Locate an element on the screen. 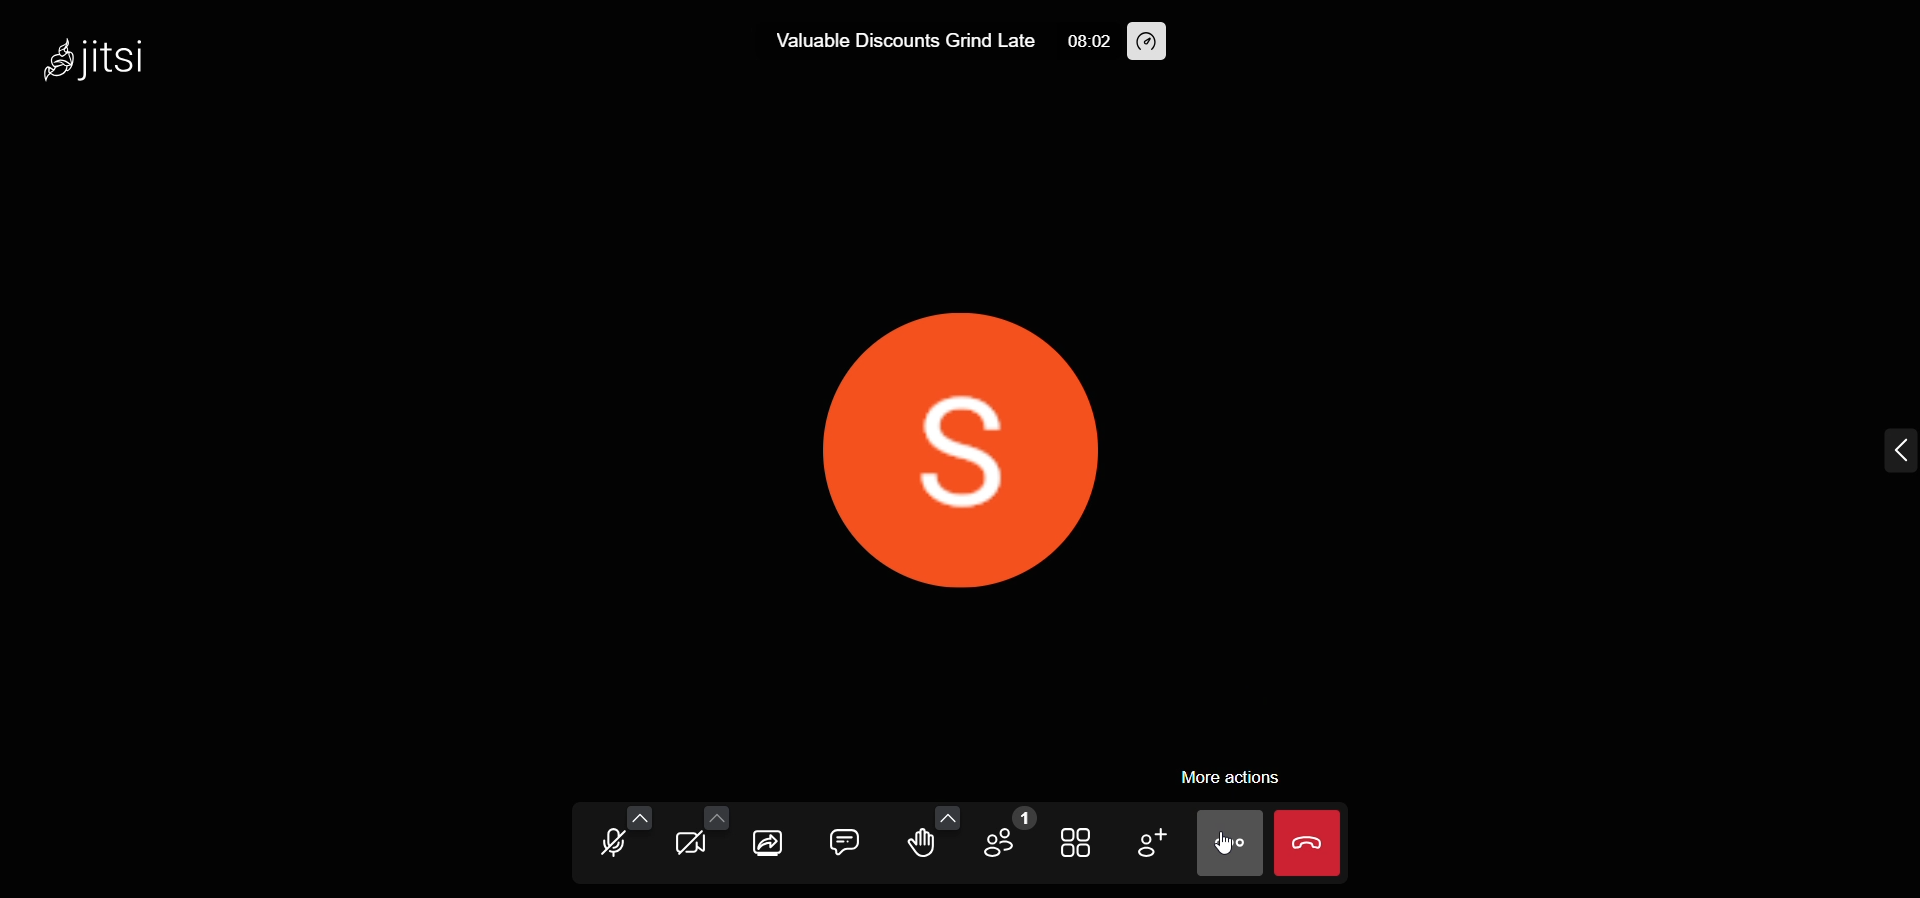 Image resolution: width=1920 pixels, height=898 pixels. participants is located at coordinates (1006, 836).